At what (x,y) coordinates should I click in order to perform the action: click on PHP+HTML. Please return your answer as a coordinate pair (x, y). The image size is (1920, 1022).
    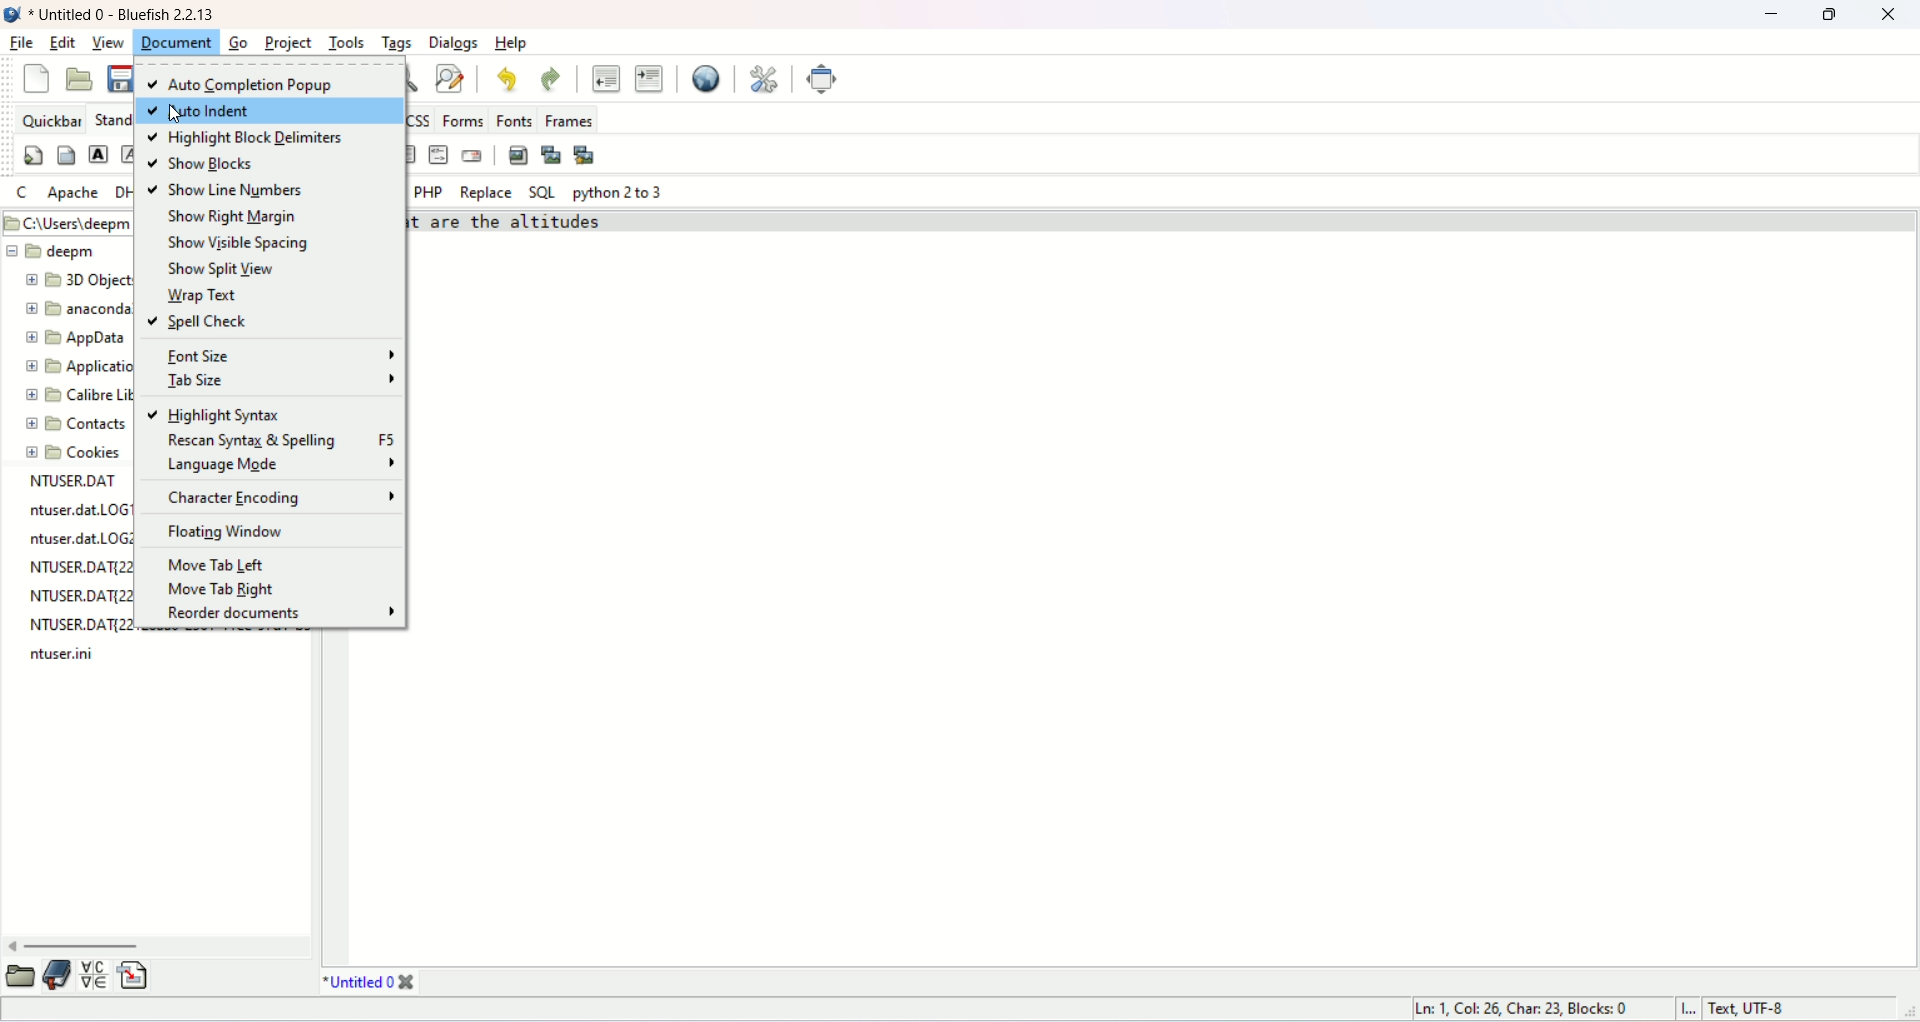
    Looking at the image, I should click on (357, 189).